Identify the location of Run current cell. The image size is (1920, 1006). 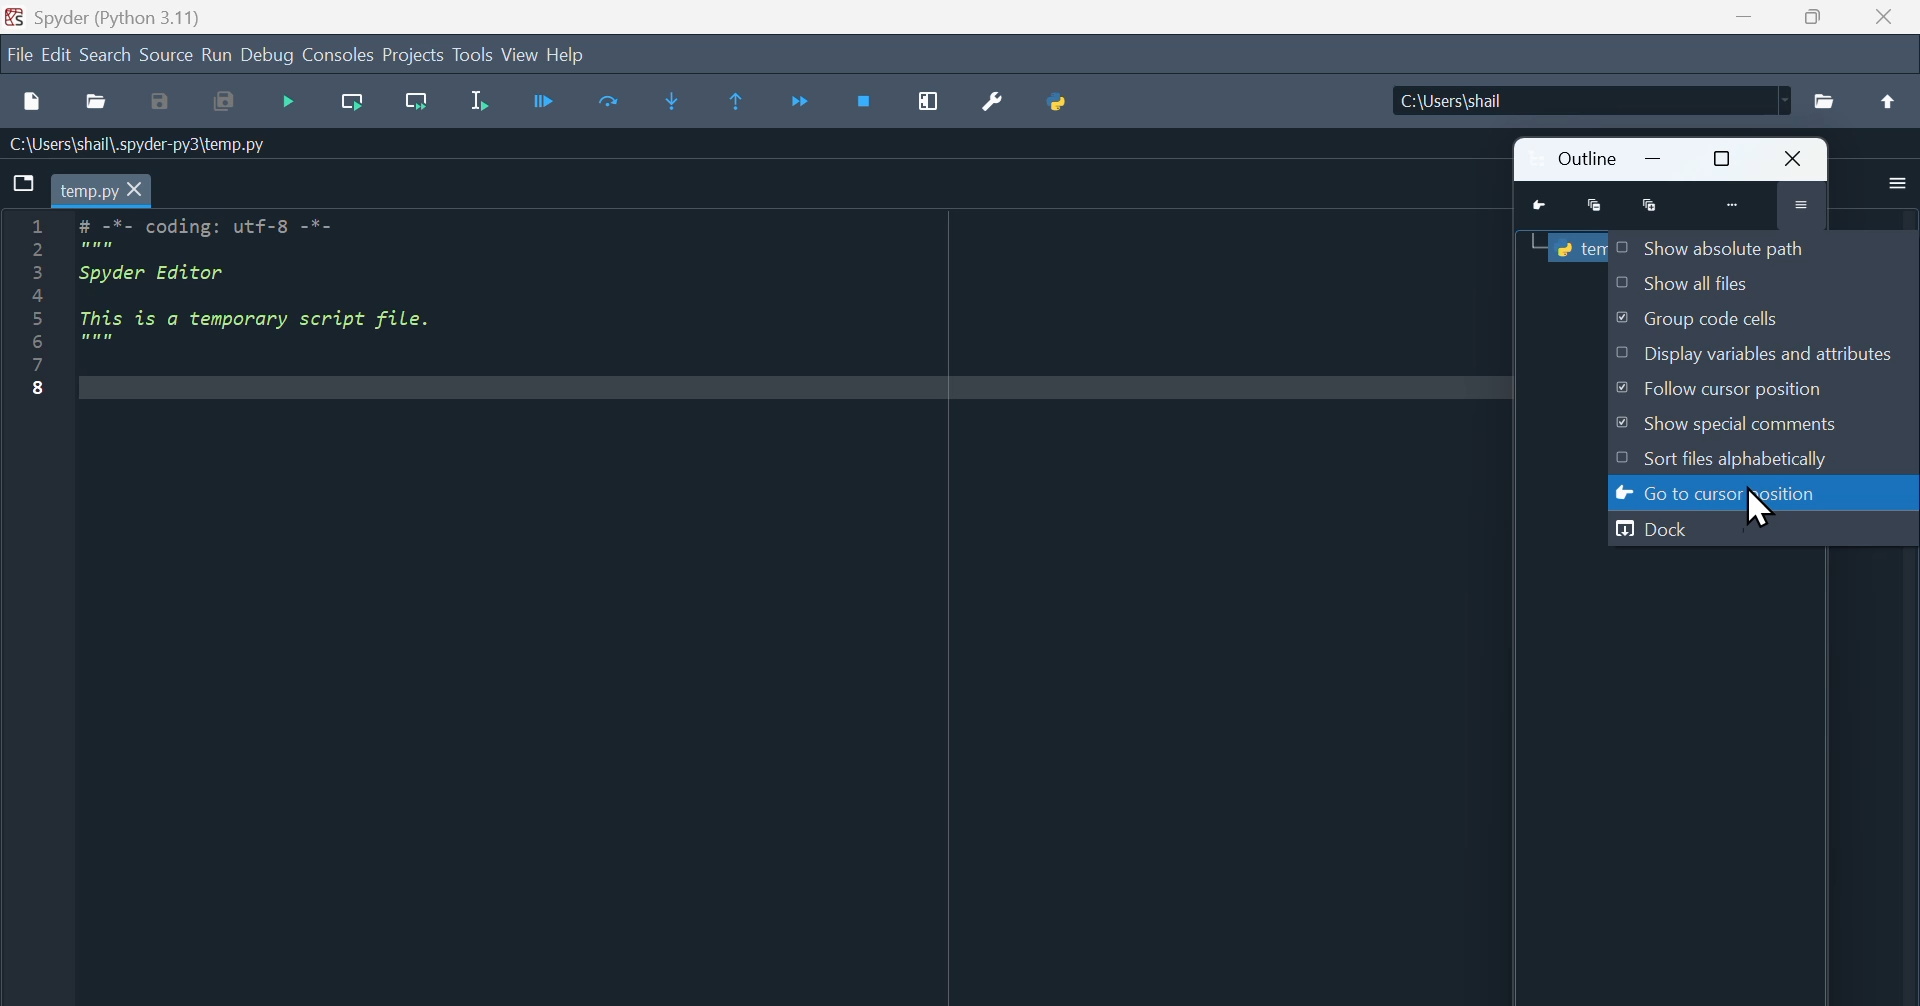
(353, 102).